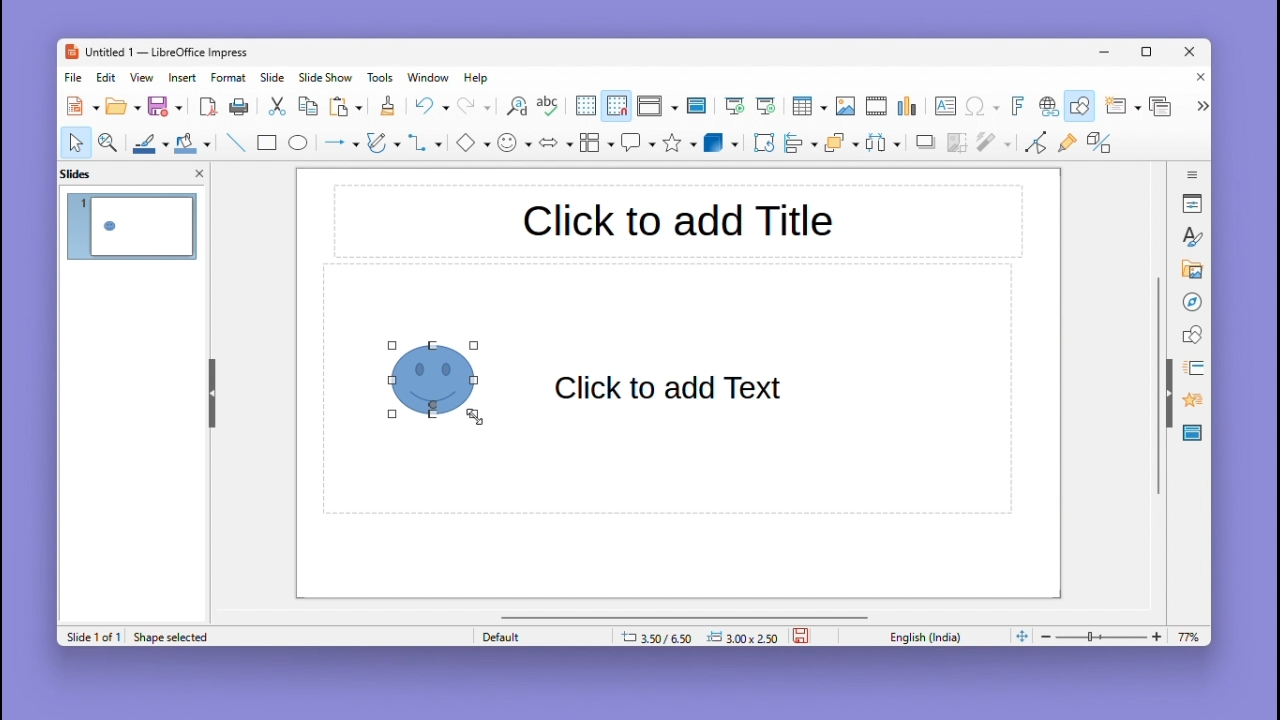 The image size is (1280, 720). What do you see at coordinates (677, 223) in the screenshot?
I see `Title` at bounding box center [677, 223].